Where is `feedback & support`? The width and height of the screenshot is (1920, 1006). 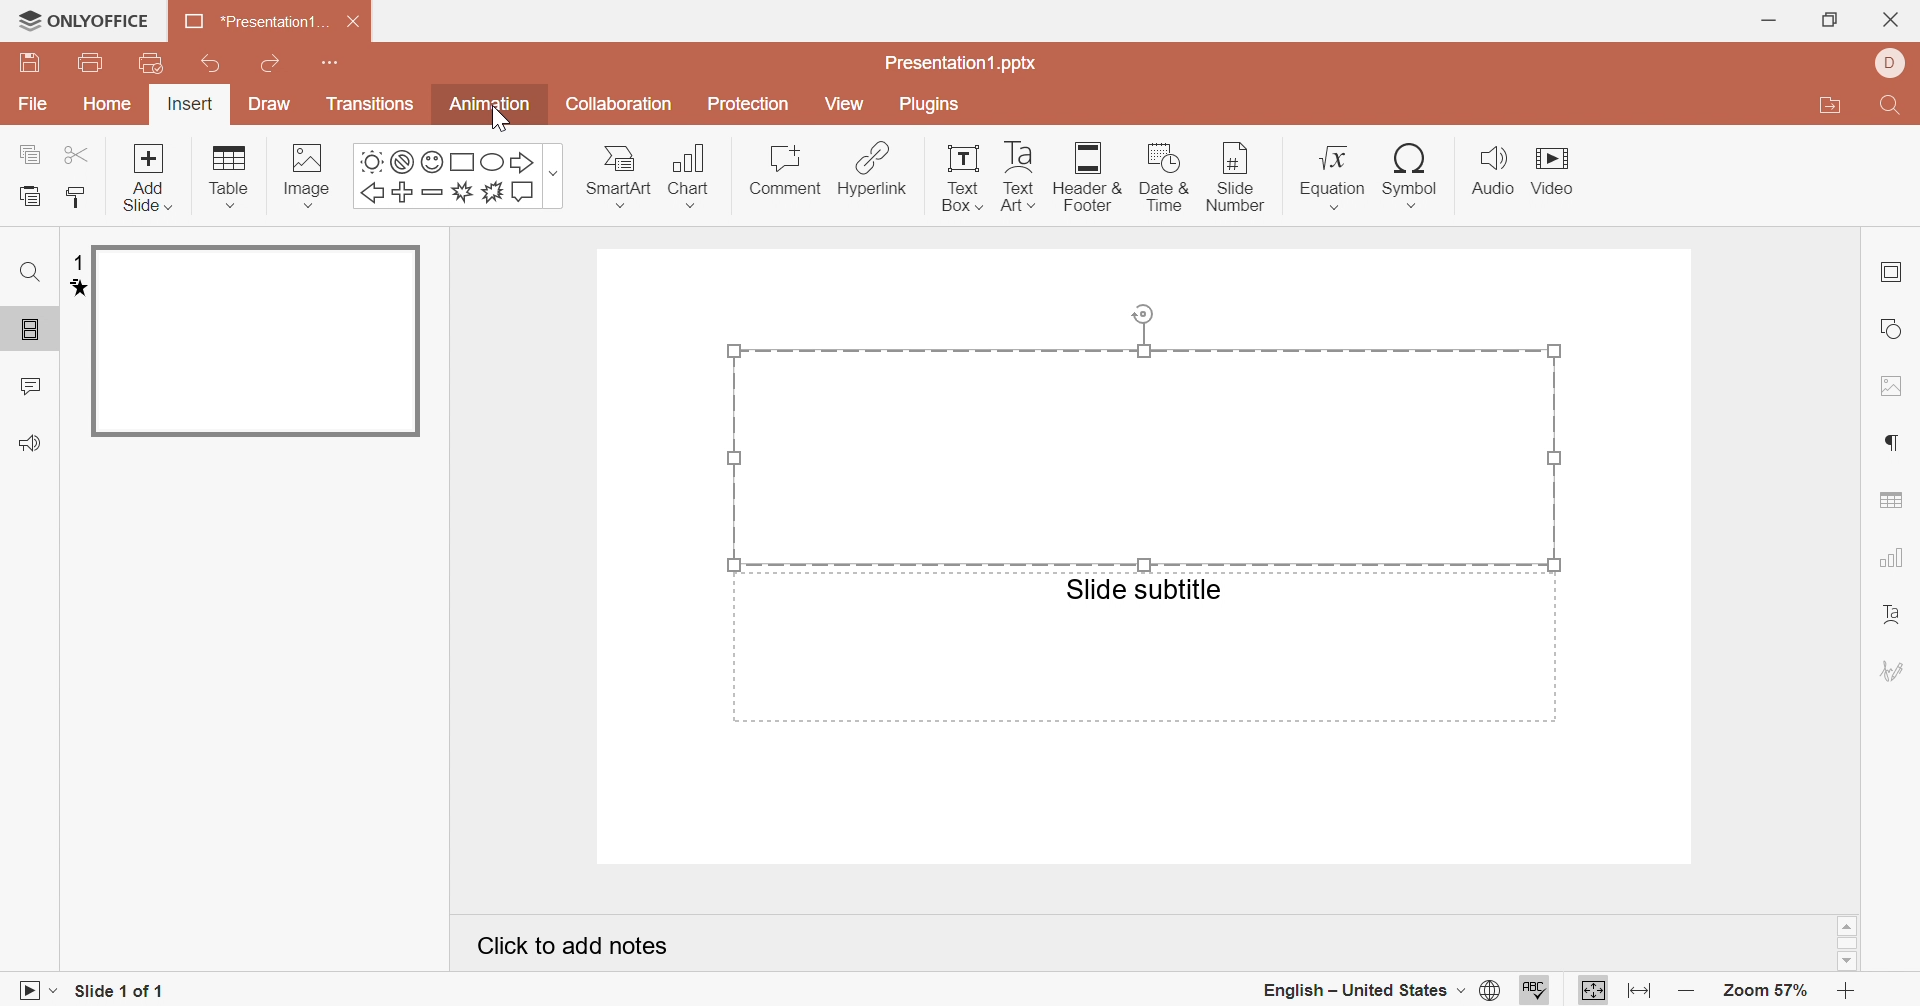 feedback & support is located at coordinates (33, 442).